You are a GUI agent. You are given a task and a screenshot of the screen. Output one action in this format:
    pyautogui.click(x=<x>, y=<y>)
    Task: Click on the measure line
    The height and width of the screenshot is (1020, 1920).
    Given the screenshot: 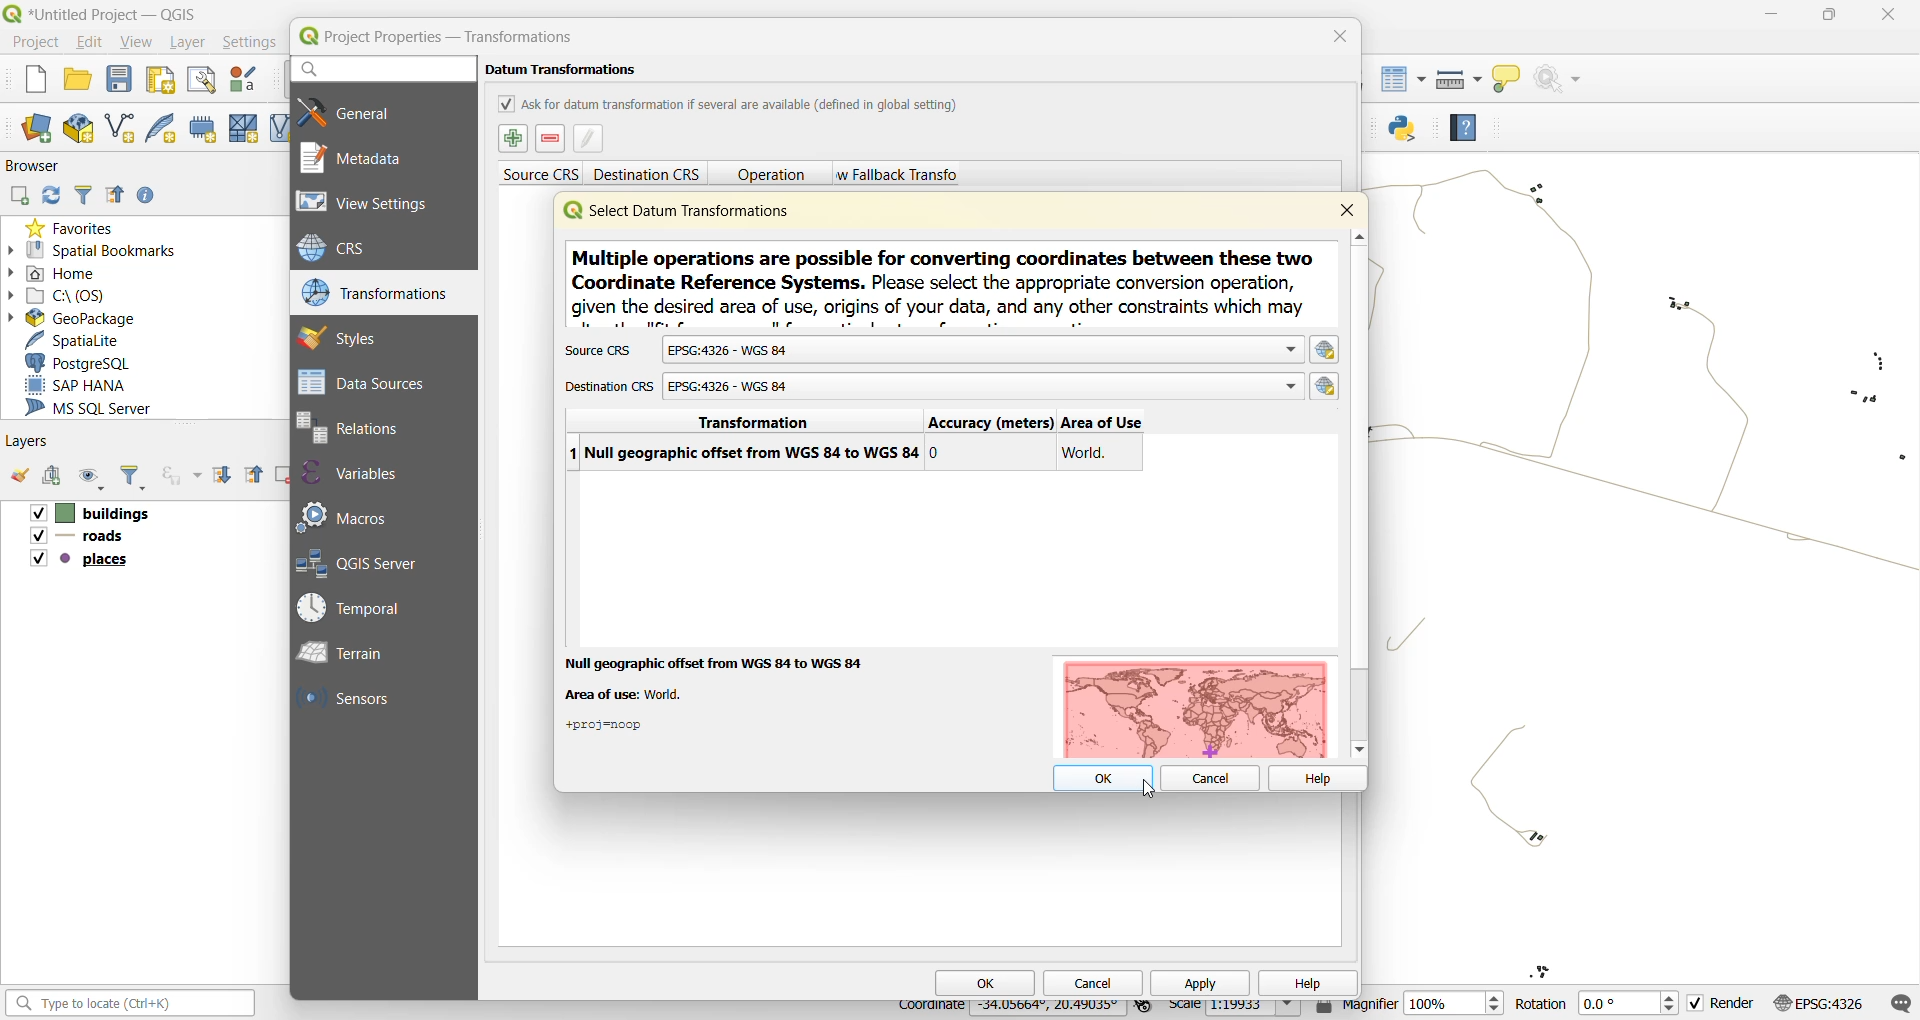 What is the action you would take?
    pyautogui.click(x=1457, y=79)
    